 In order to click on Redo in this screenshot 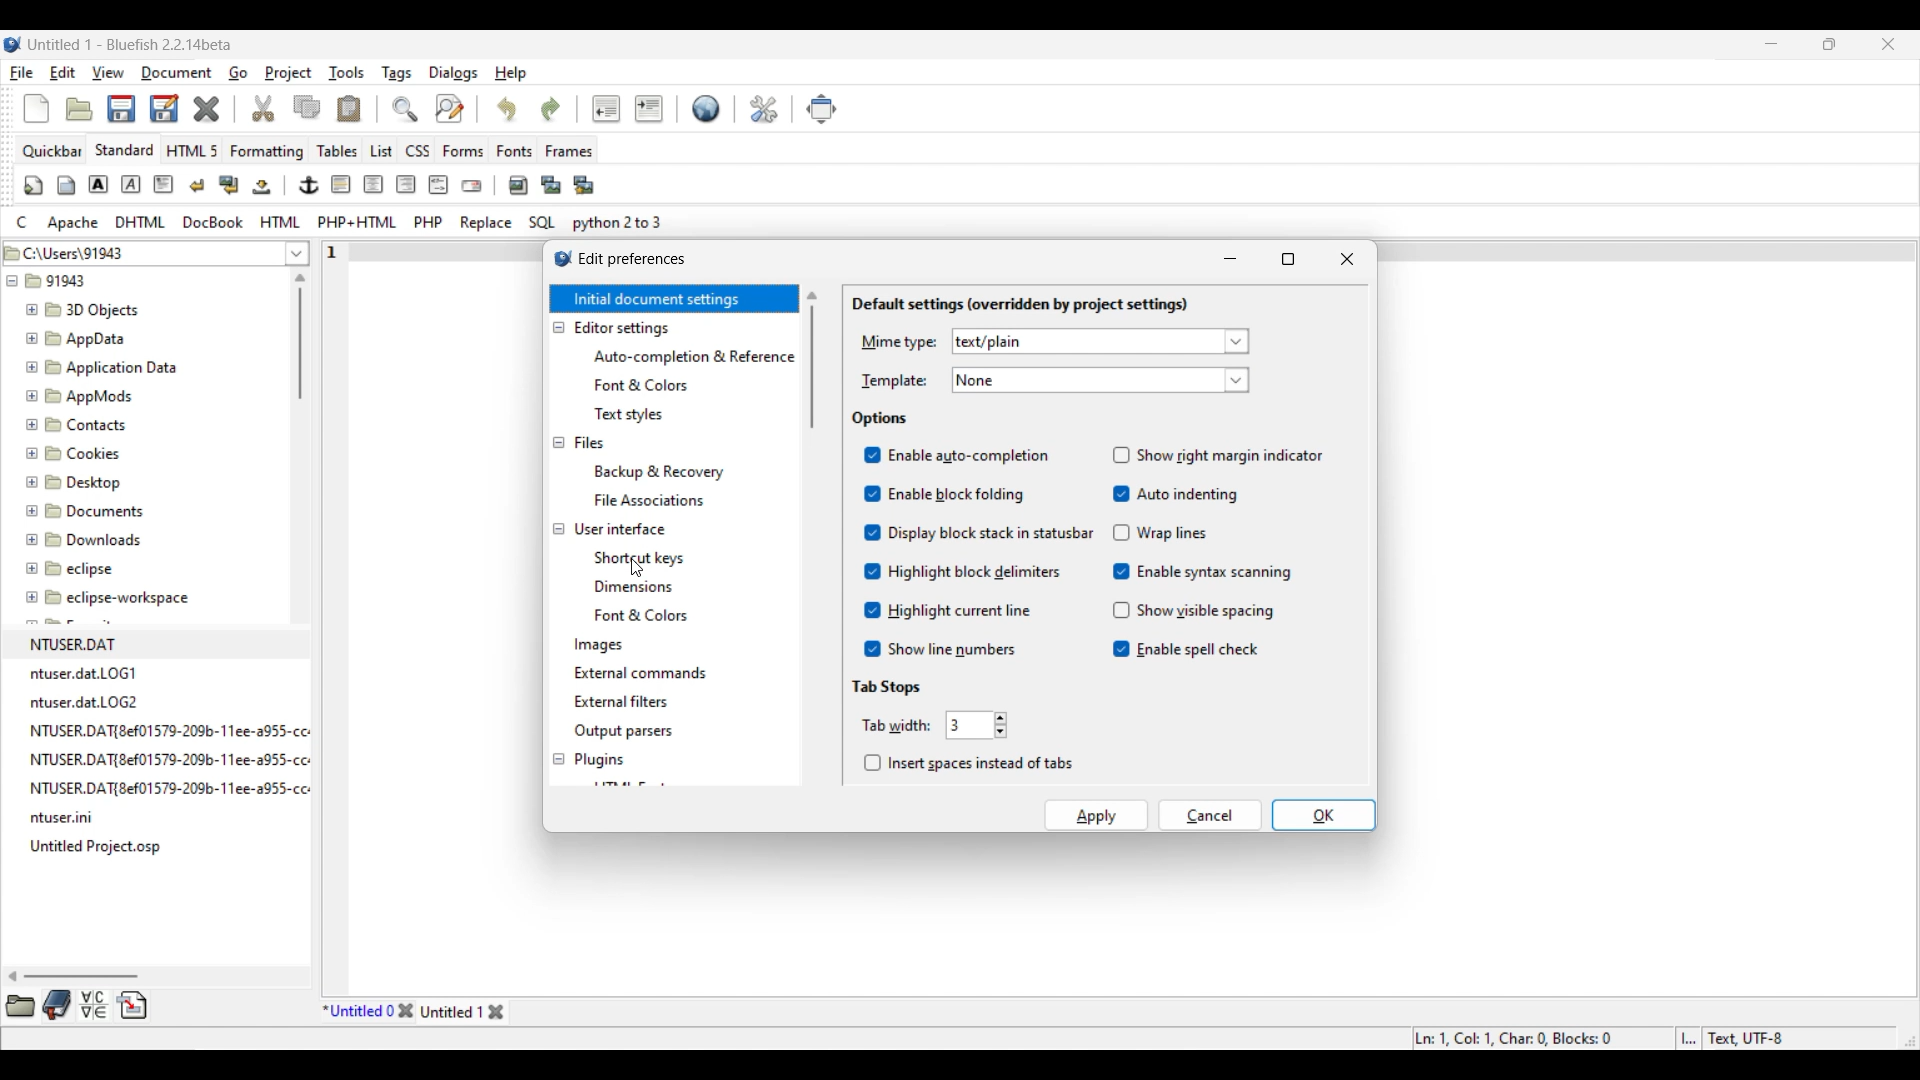, I will do `click(551, 110)`.